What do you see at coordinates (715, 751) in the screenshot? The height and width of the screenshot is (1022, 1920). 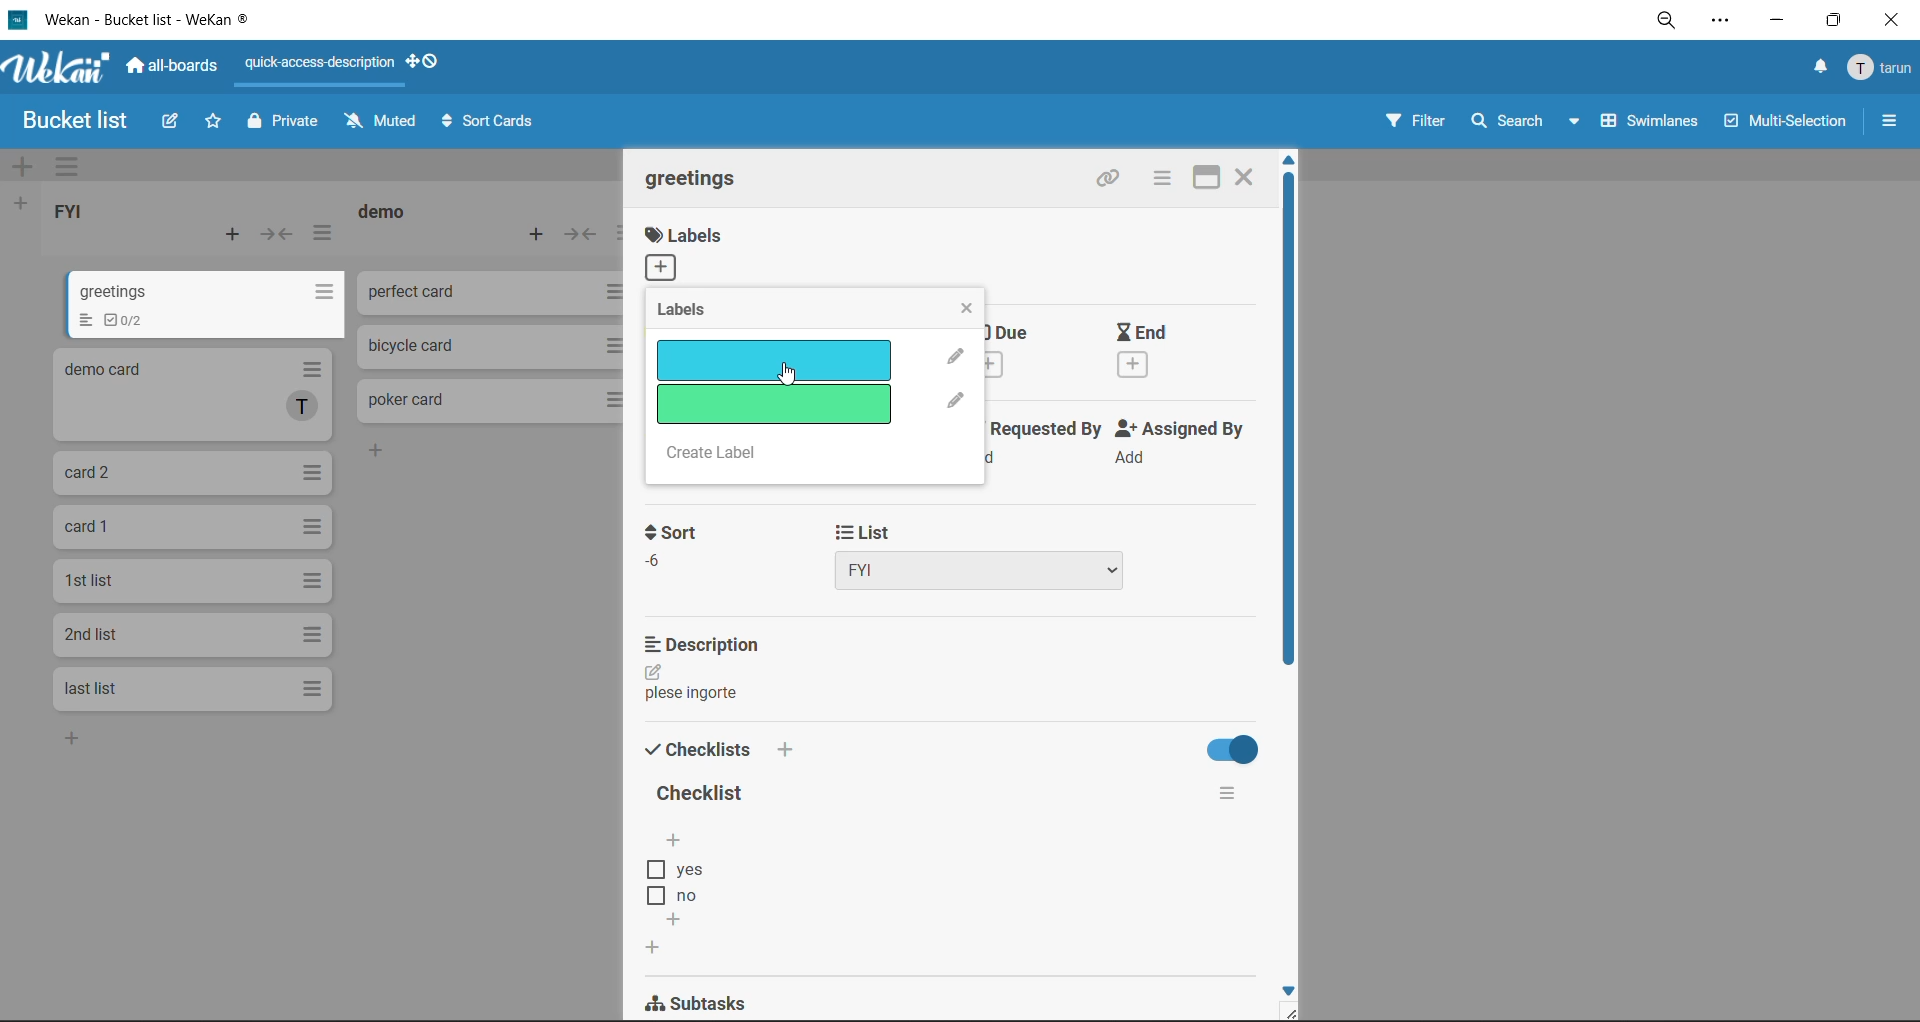 I see `checklists` at bounding box center [715, 751].